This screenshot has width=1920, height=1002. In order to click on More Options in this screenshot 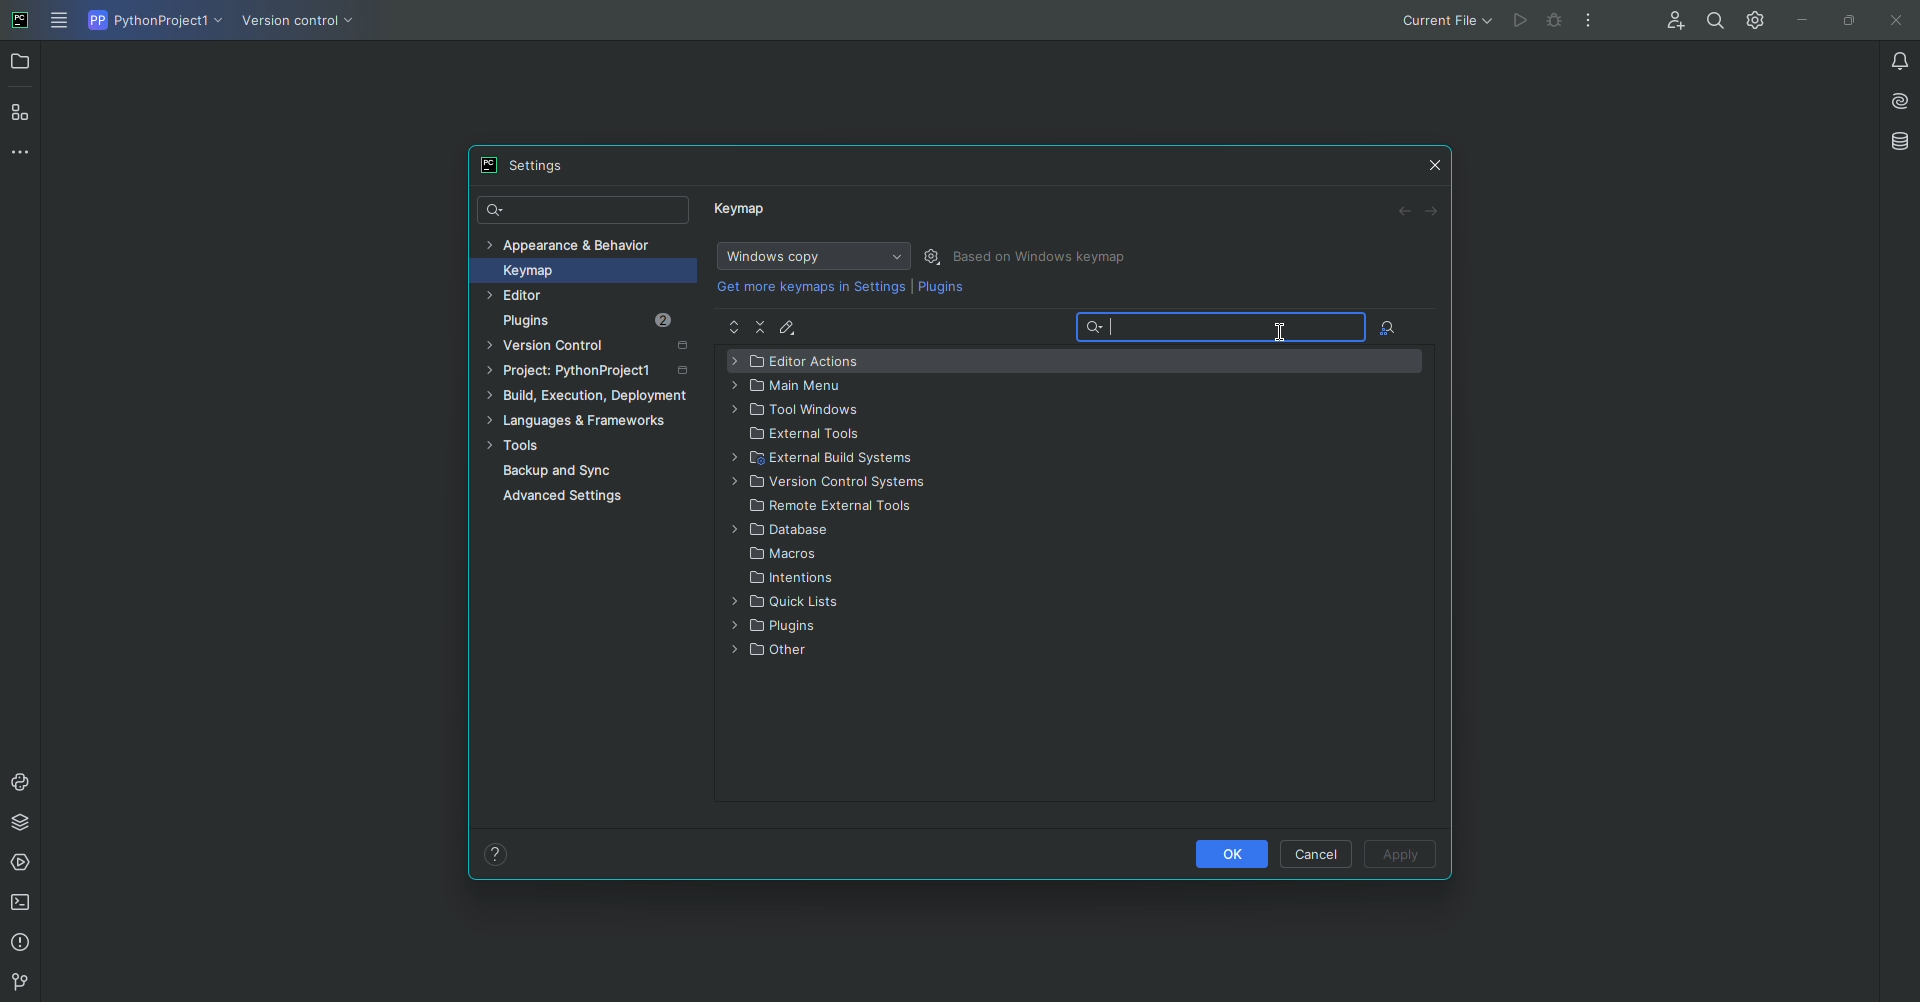, I will do `click(1593, 25)`.